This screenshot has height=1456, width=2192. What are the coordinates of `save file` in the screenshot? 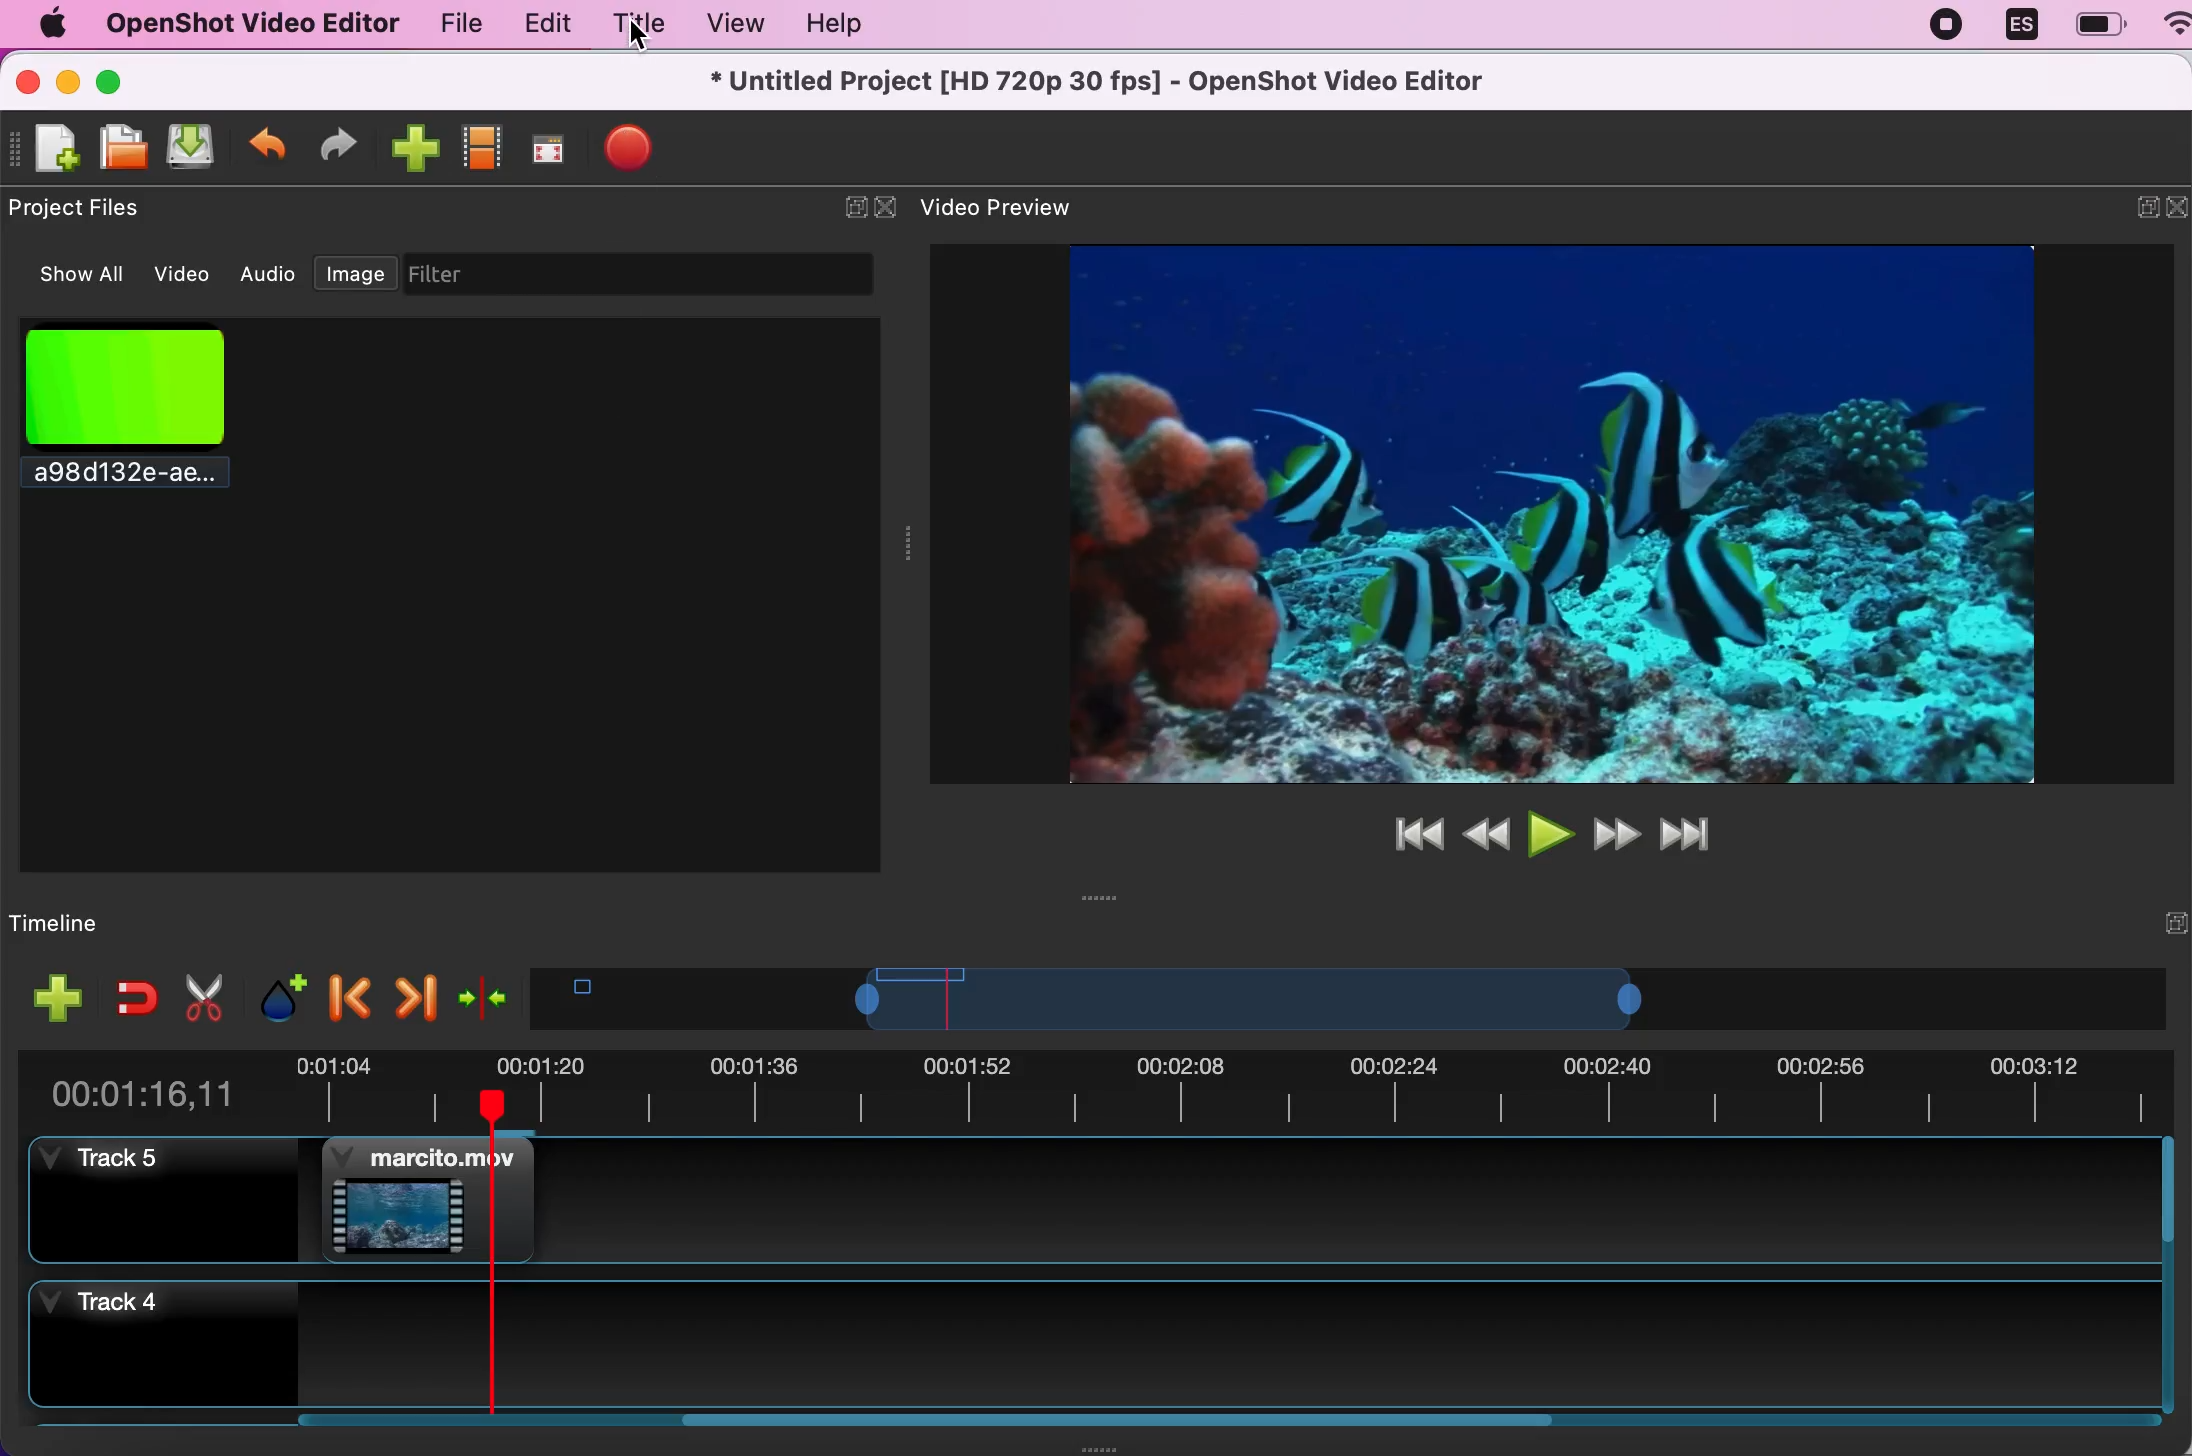 It's located at (196, 149).